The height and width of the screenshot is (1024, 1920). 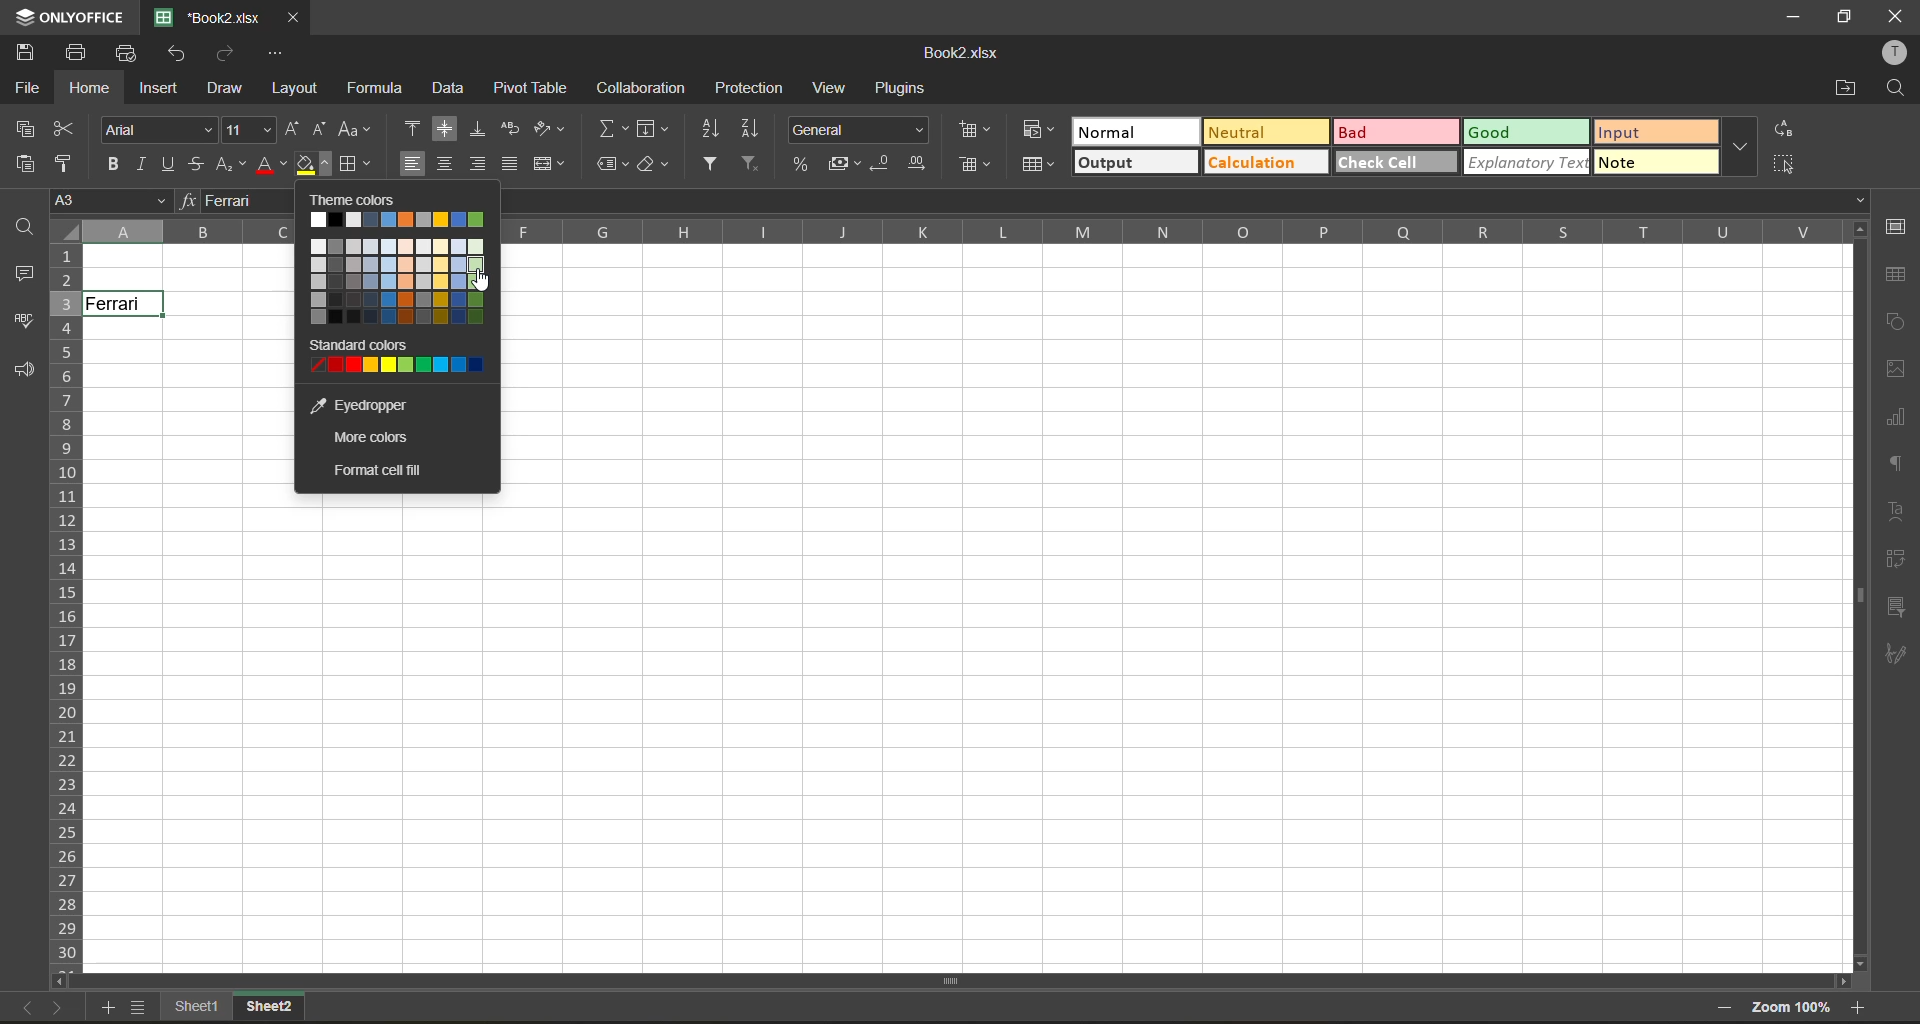 I want to click on fill color, so click(x=313, y=165).